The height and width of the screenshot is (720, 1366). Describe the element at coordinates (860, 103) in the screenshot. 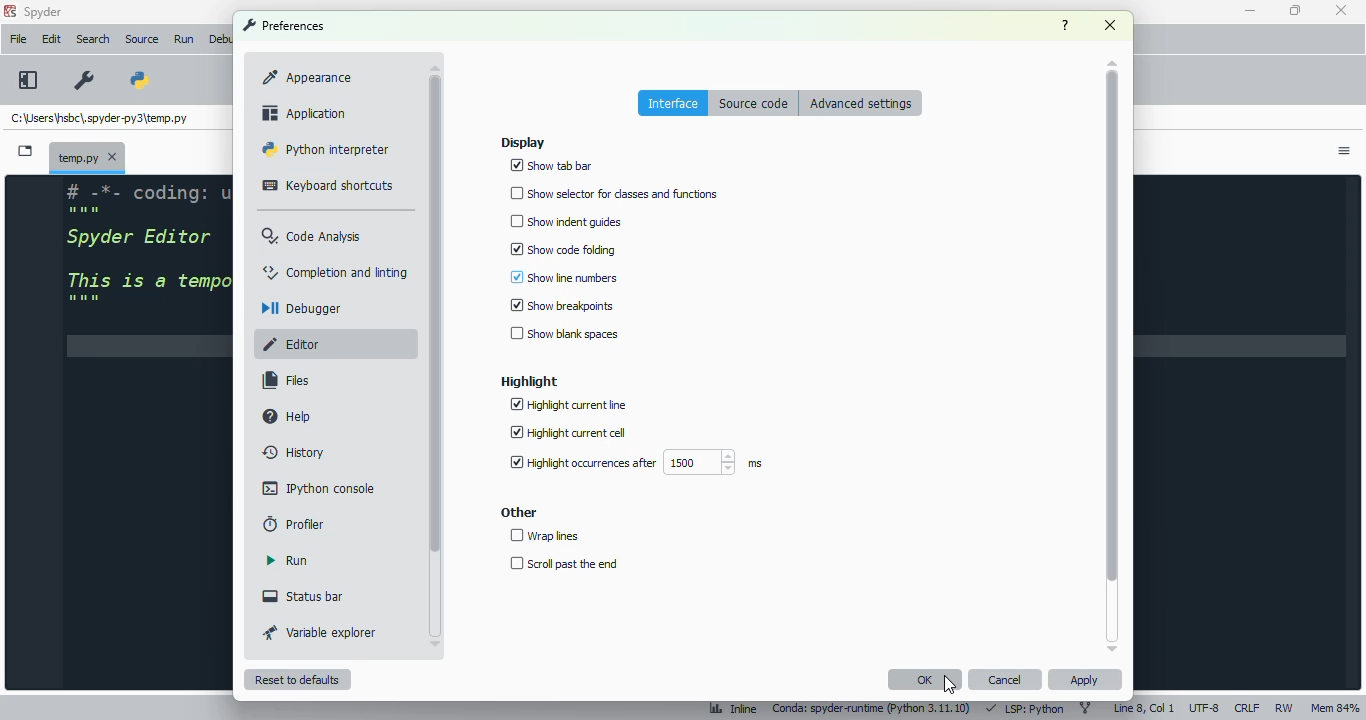

I see `advanced settings` at that location.